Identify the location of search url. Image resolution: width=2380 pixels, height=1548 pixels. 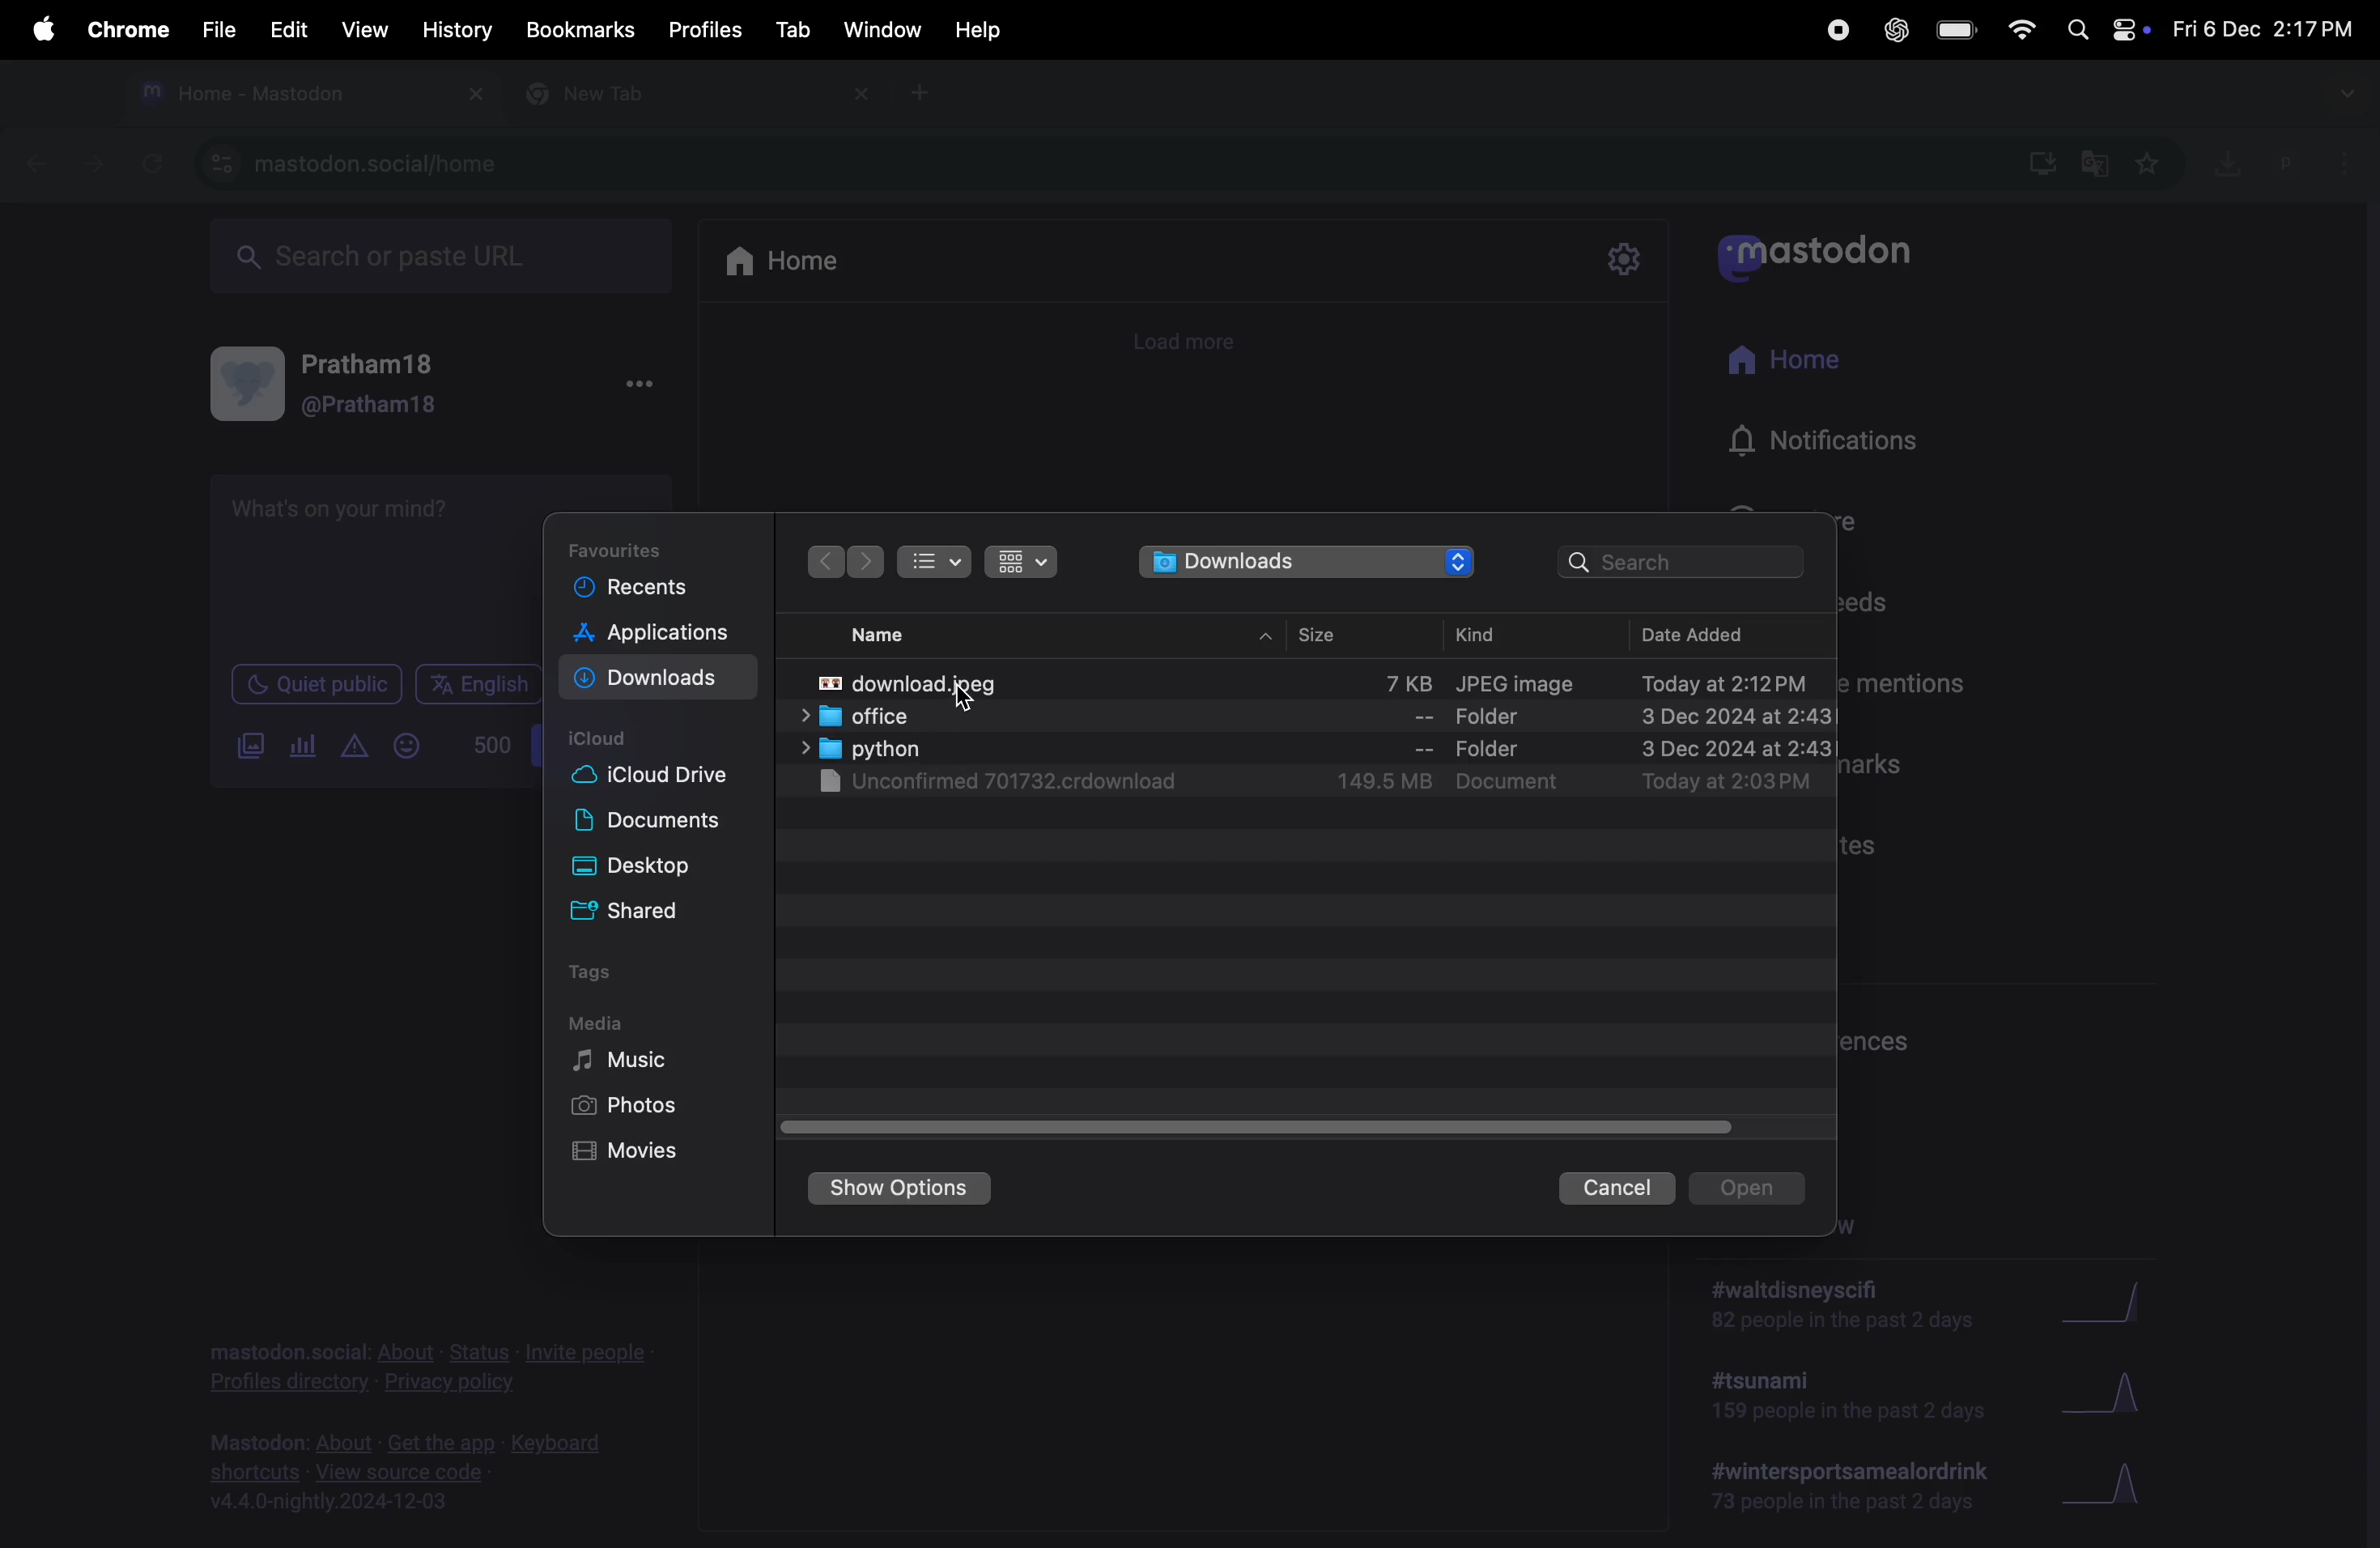
(444, 253).